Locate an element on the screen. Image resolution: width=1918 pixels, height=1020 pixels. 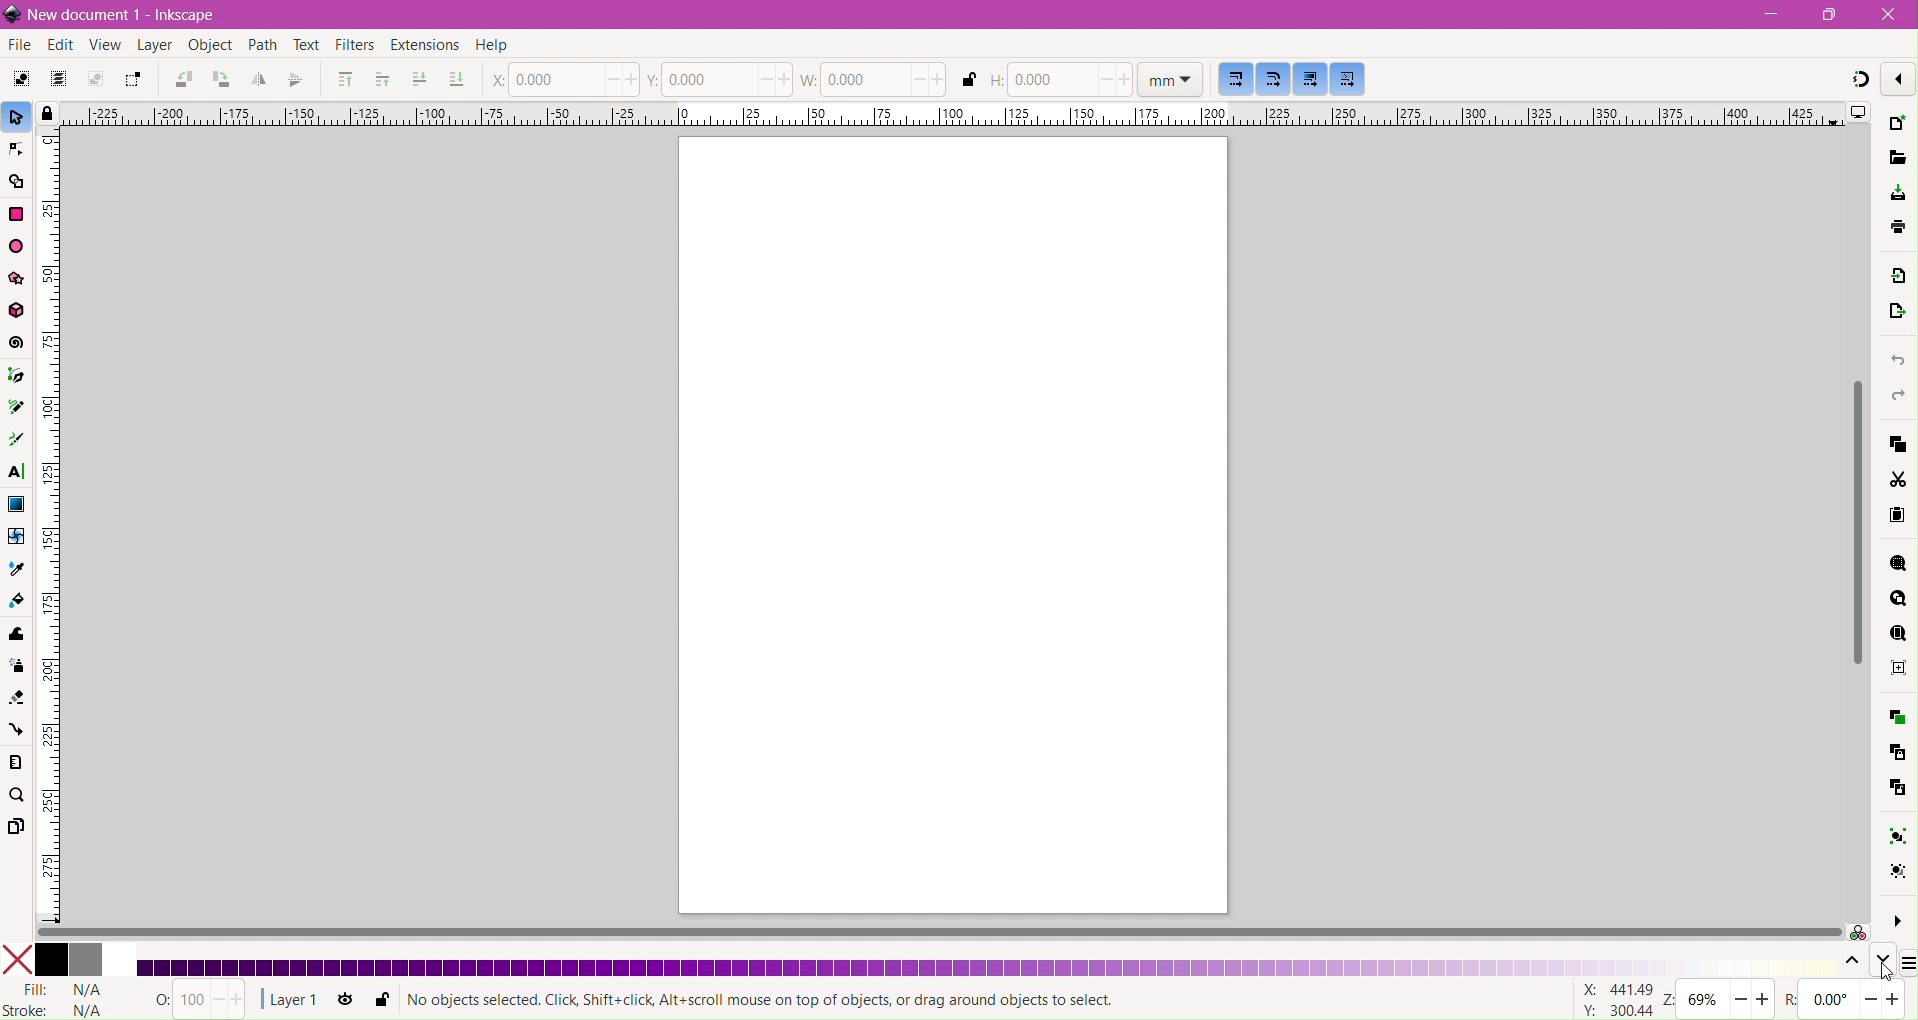
Updated Color Palette - Shades of Royal  is located at coordinates (986, 966).